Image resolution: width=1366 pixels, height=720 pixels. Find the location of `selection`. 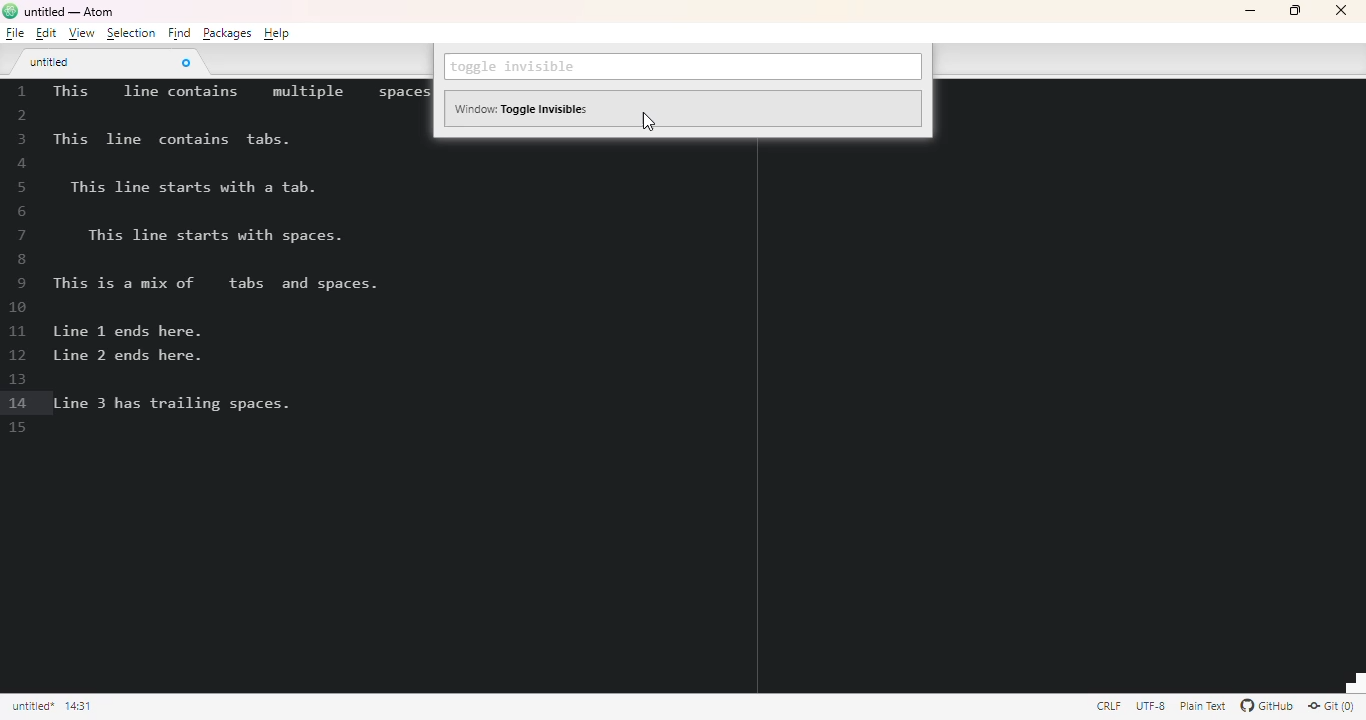

selection is located at coordinates (131, 33).